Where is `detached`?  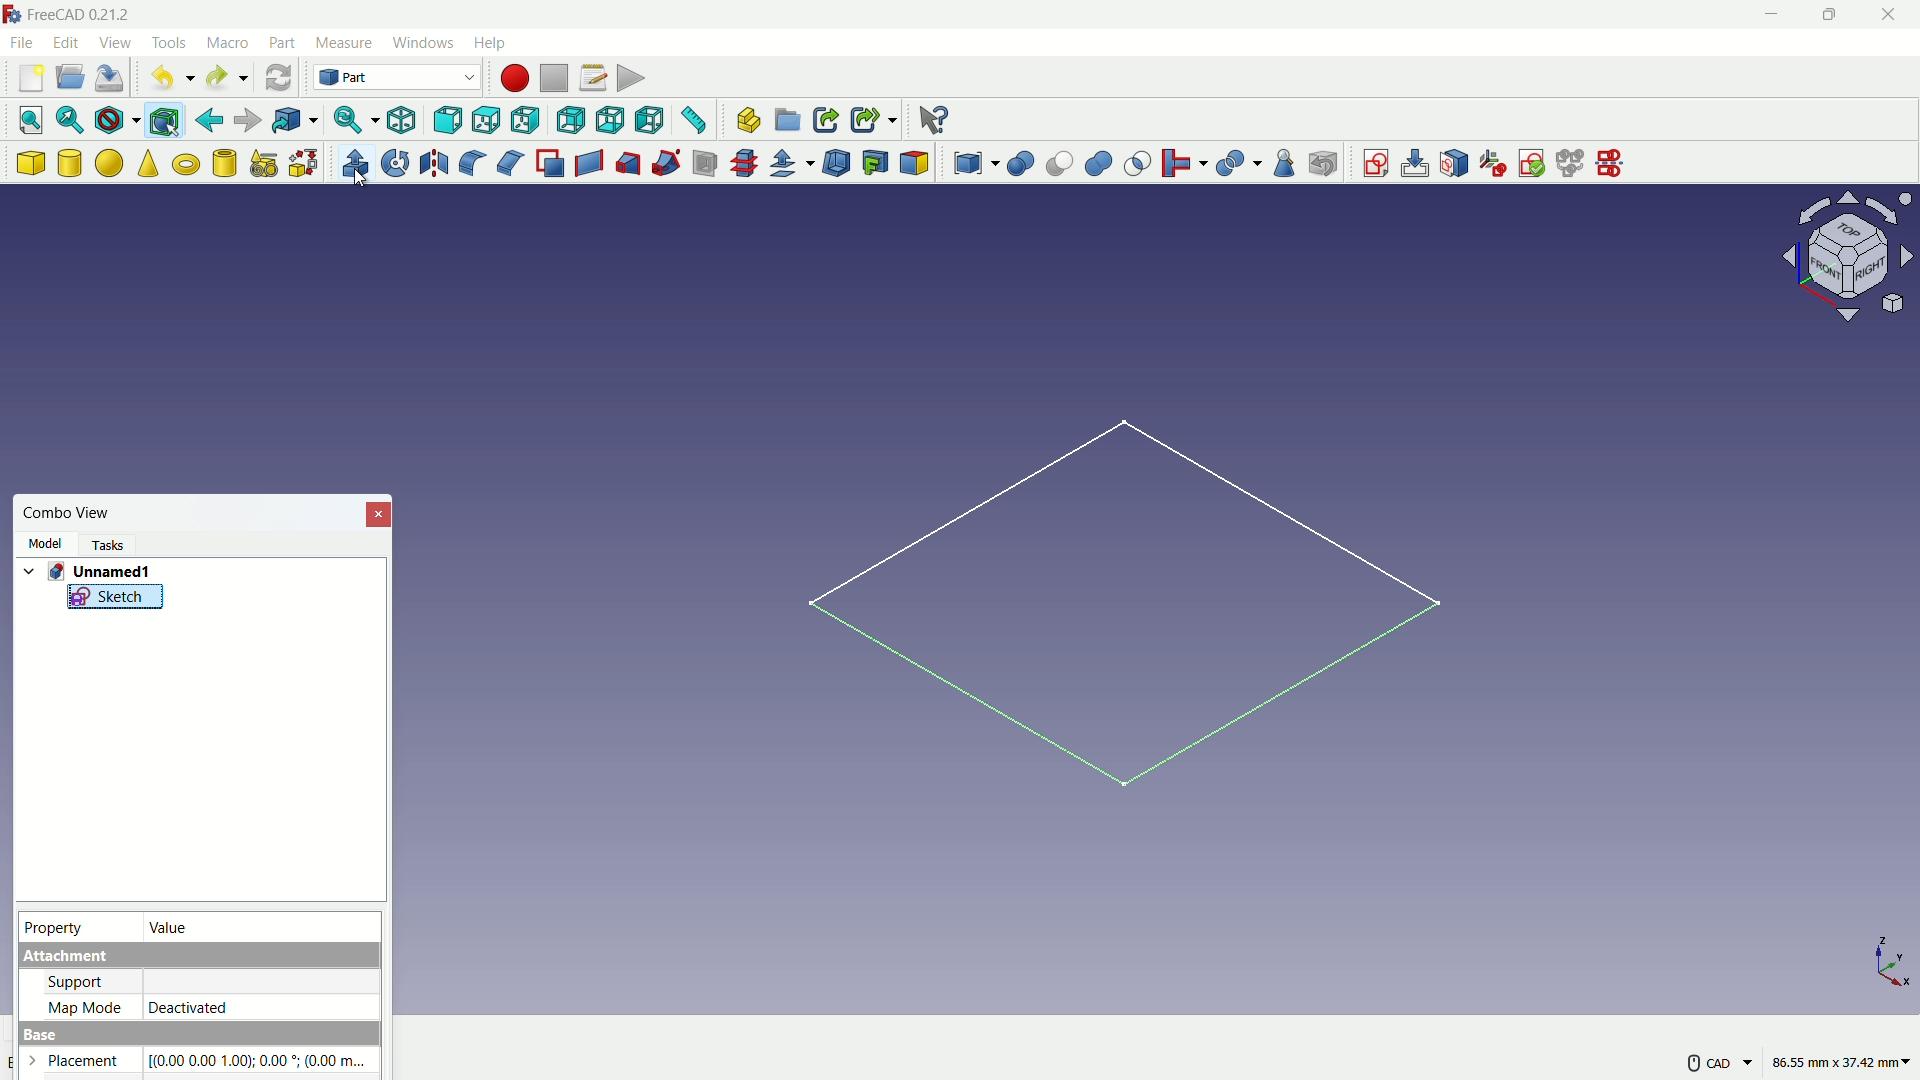
detached is located at coordinates (260, 1006).